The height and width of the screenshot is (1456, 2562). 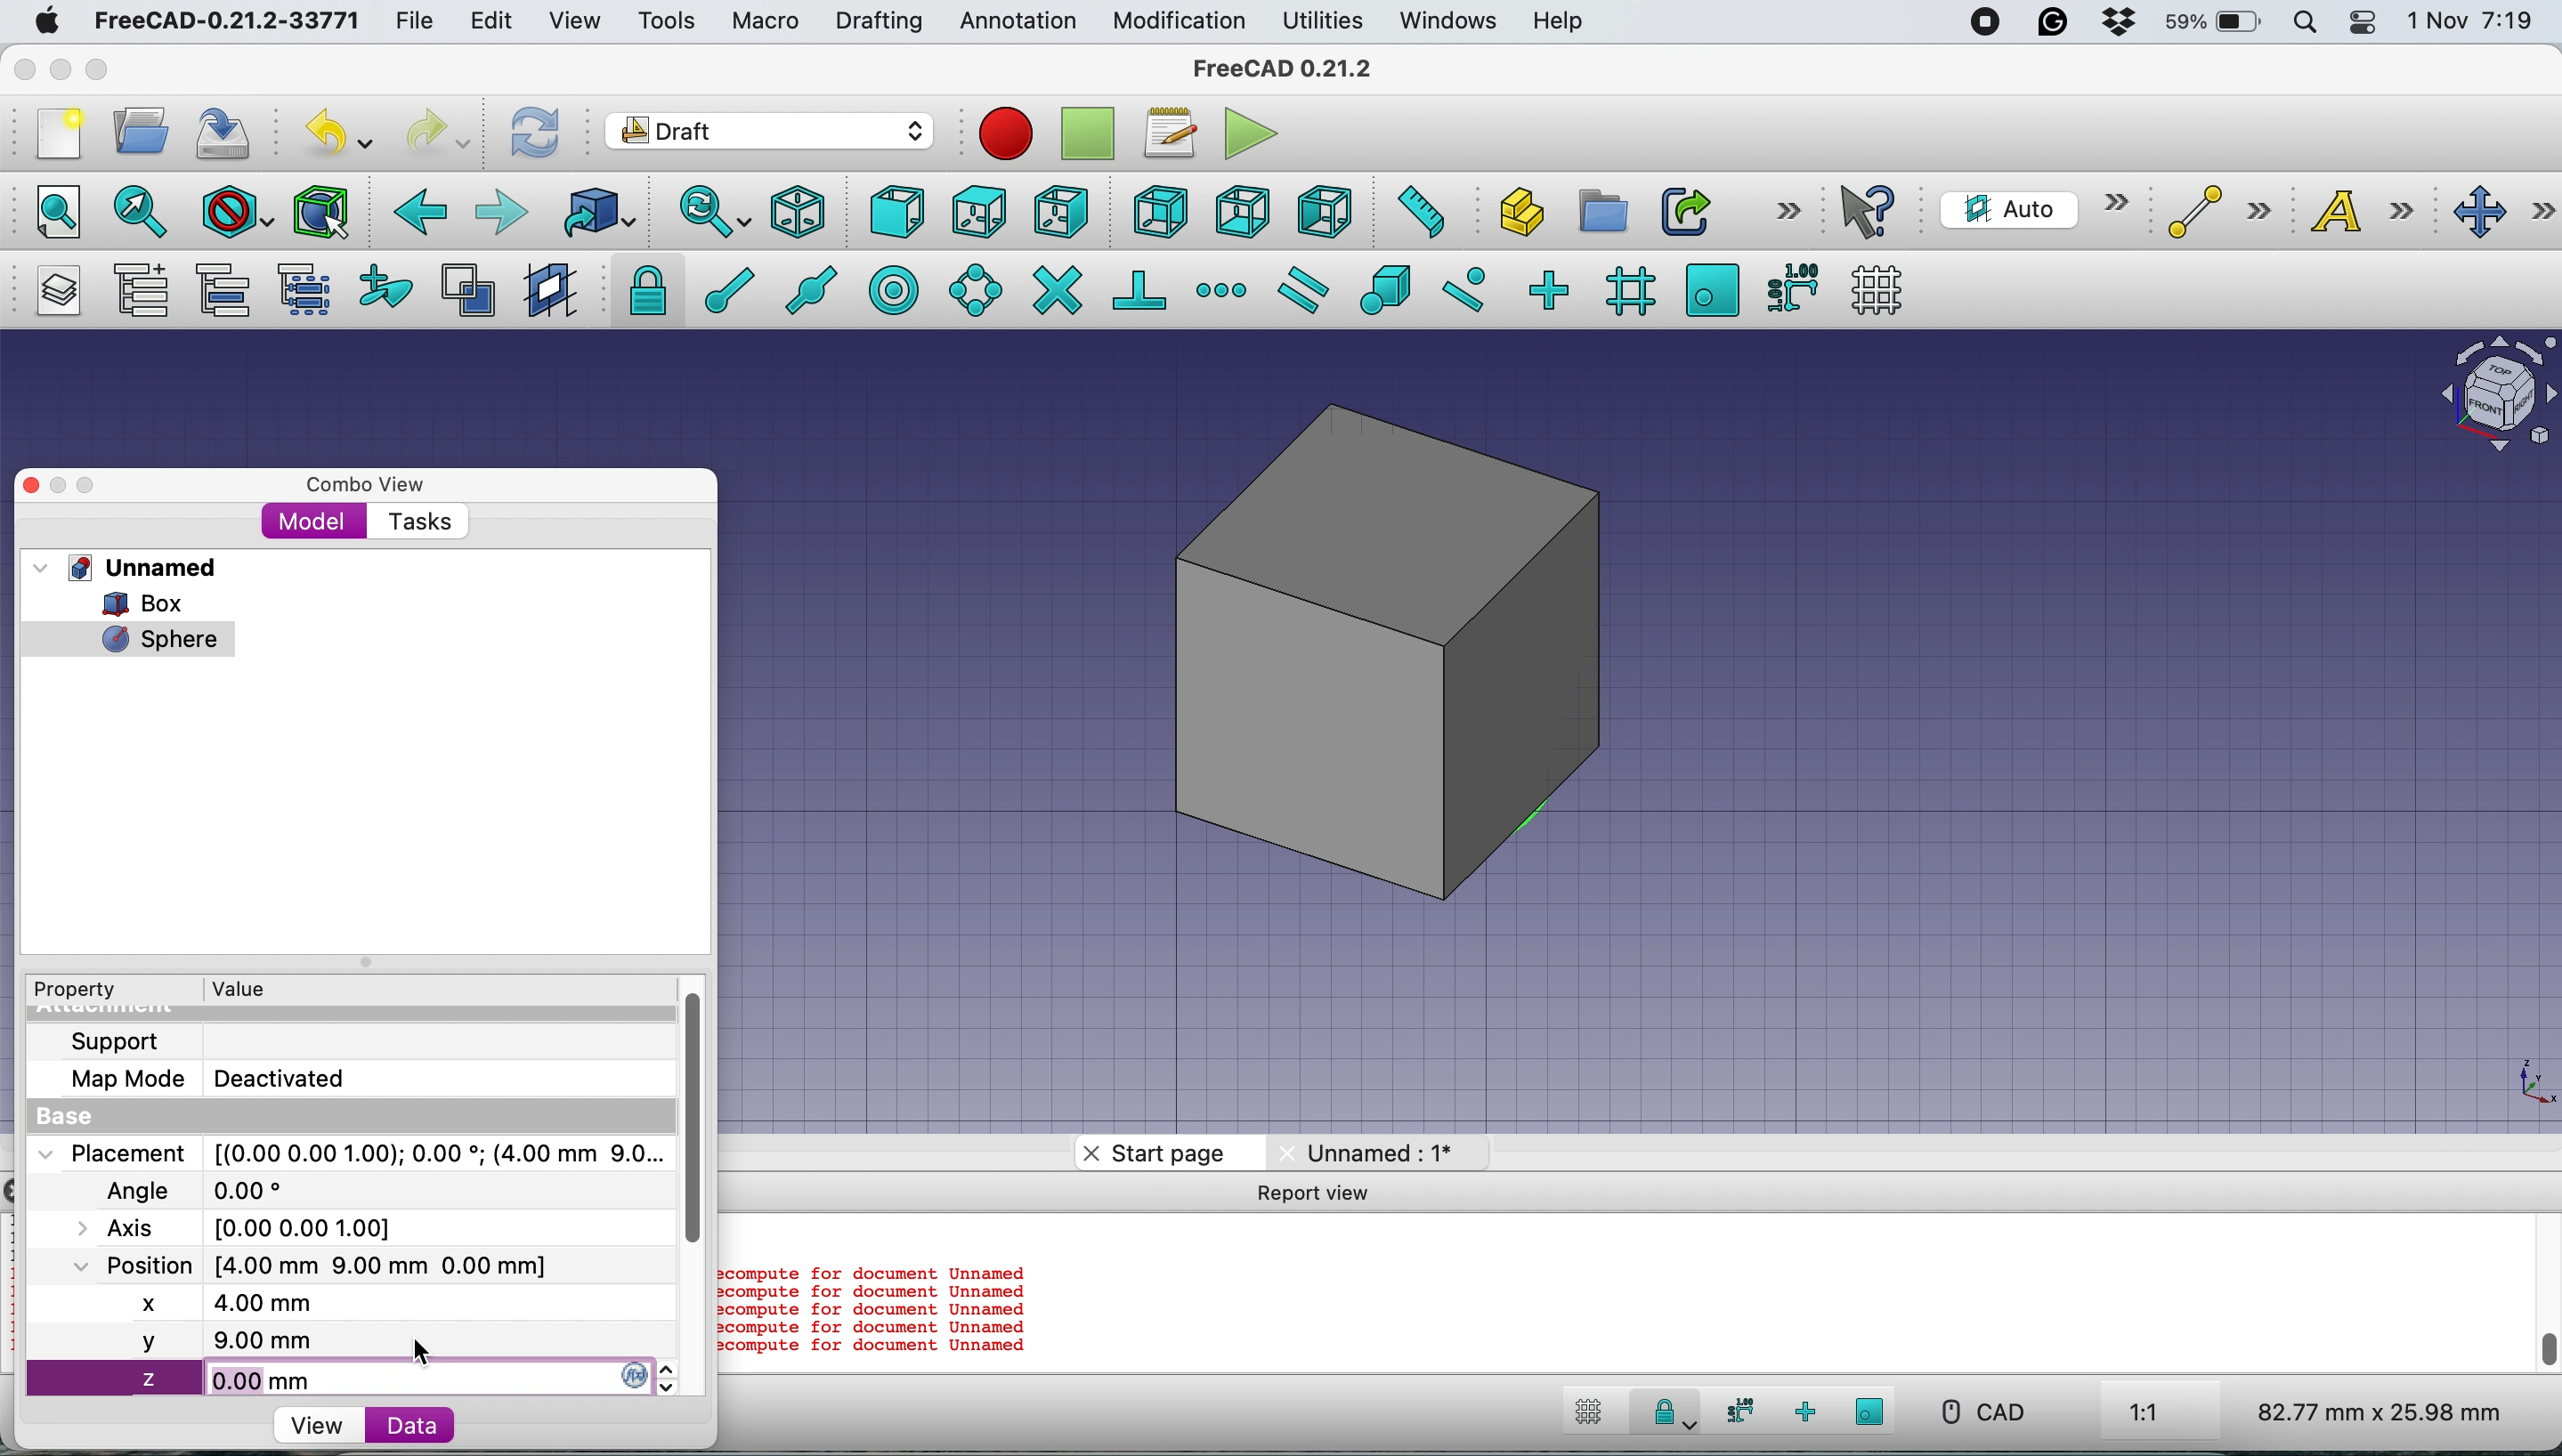 I want to click on placement, so click(x=348, y=1152).